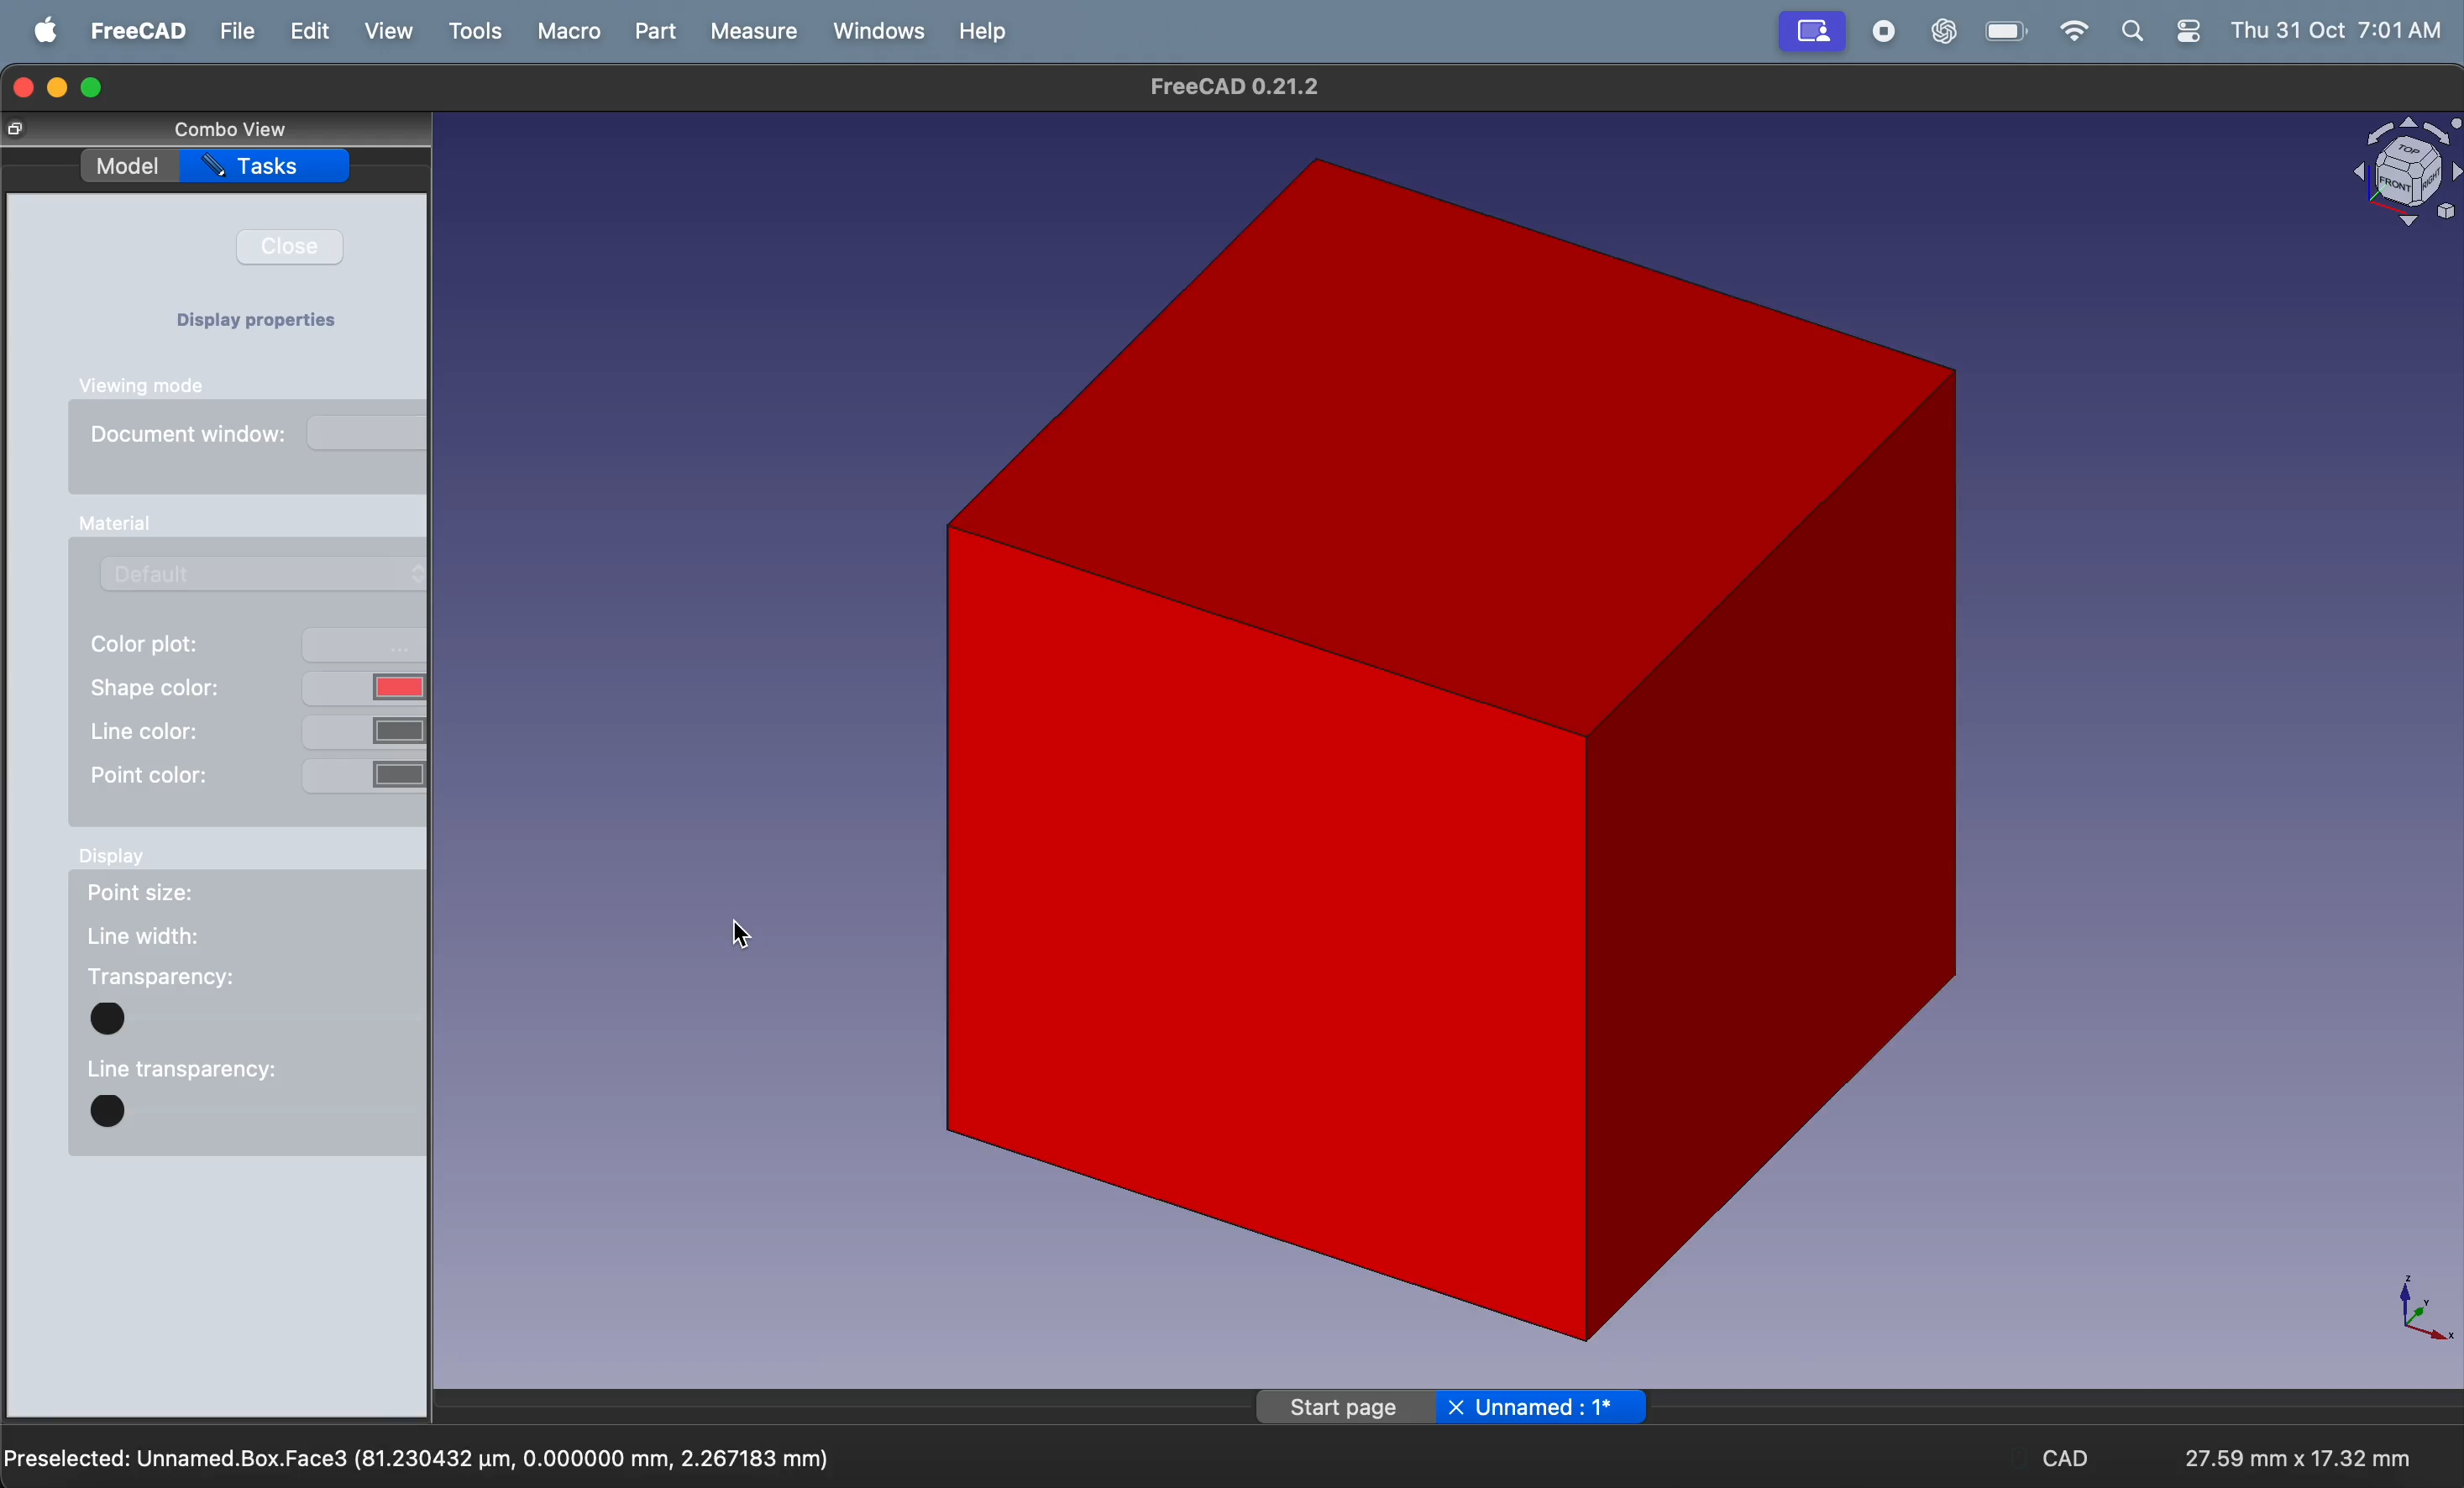 This screenshot has width=2464, height=1488. I want to click on vewing mode, so click(153, 385).